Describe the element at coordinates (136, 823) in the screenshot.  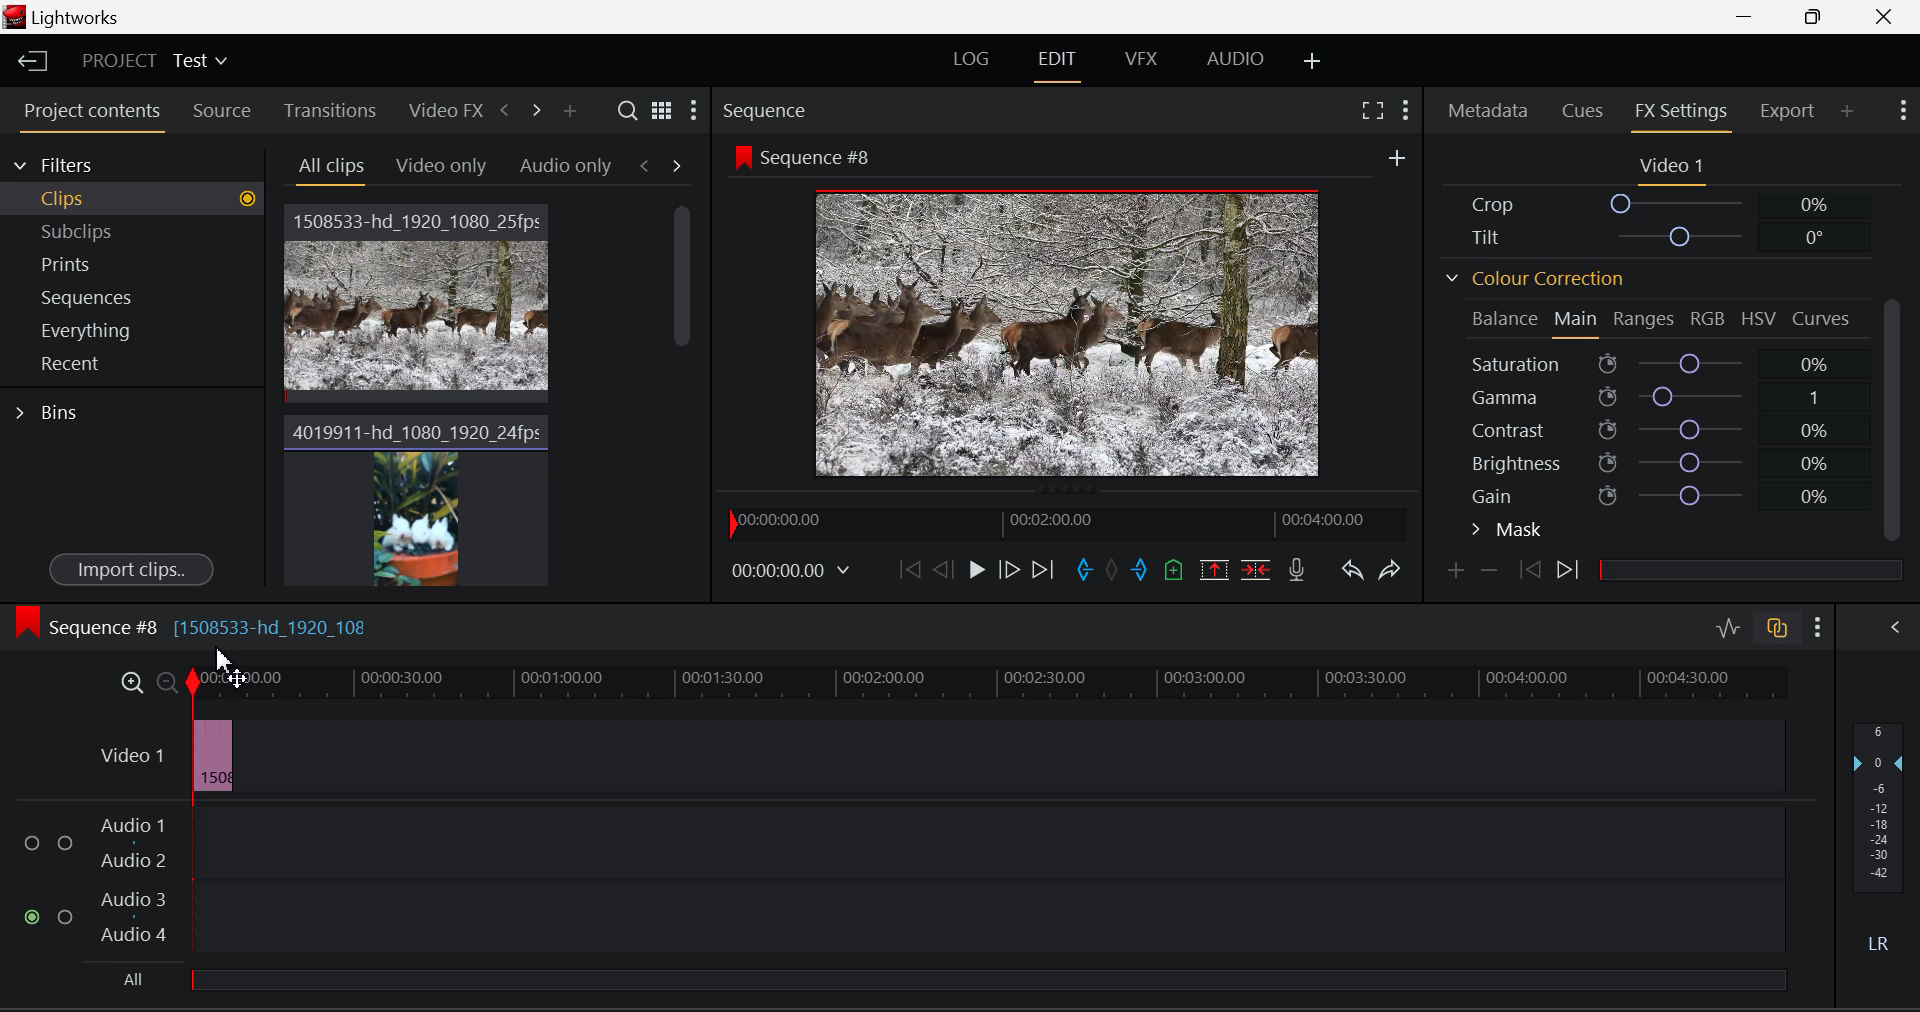
I see `Audio 1` at that location.